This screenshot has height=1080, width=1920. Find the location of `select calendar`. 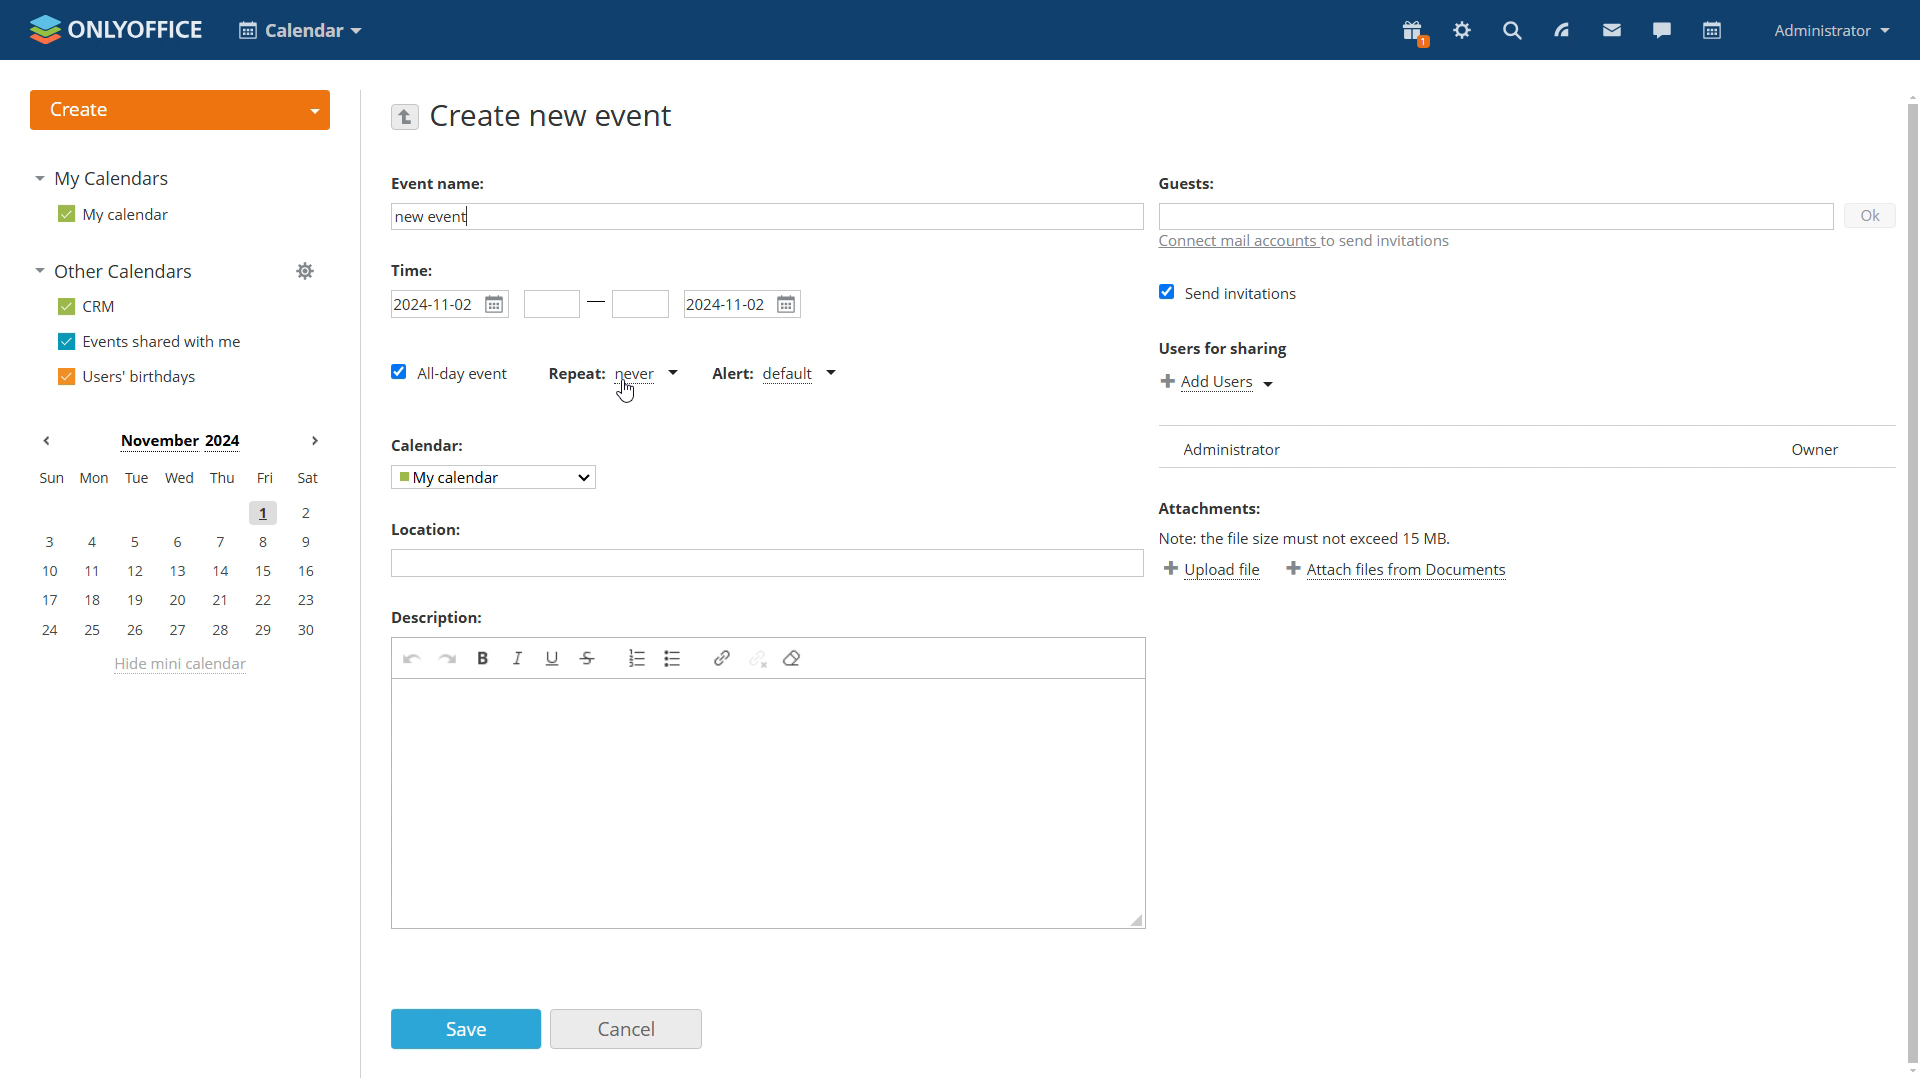

select calendar is located at coordinates (491, 476).